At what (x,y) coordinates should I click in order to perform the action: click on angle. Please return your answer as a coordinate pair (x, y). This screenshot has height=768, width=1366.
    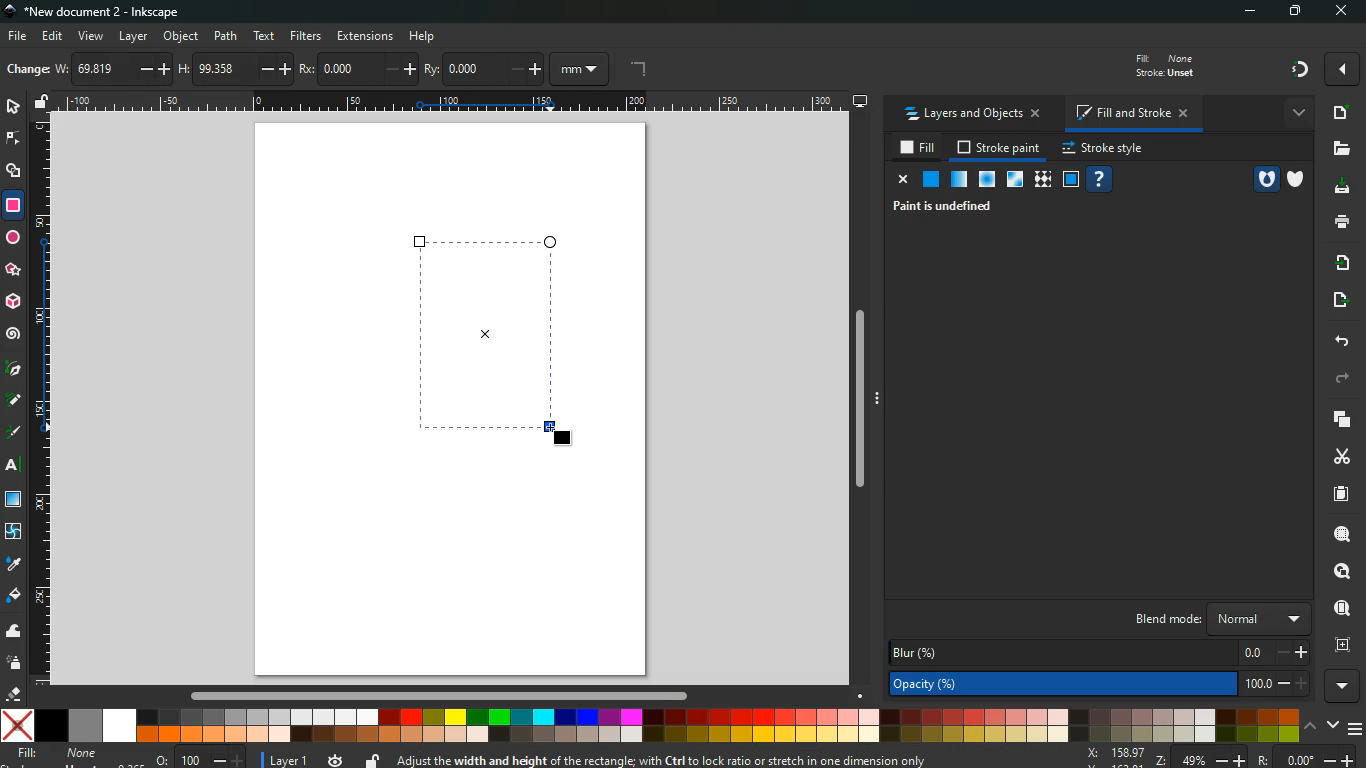
    Looking at the image, I should click on (636, 70).